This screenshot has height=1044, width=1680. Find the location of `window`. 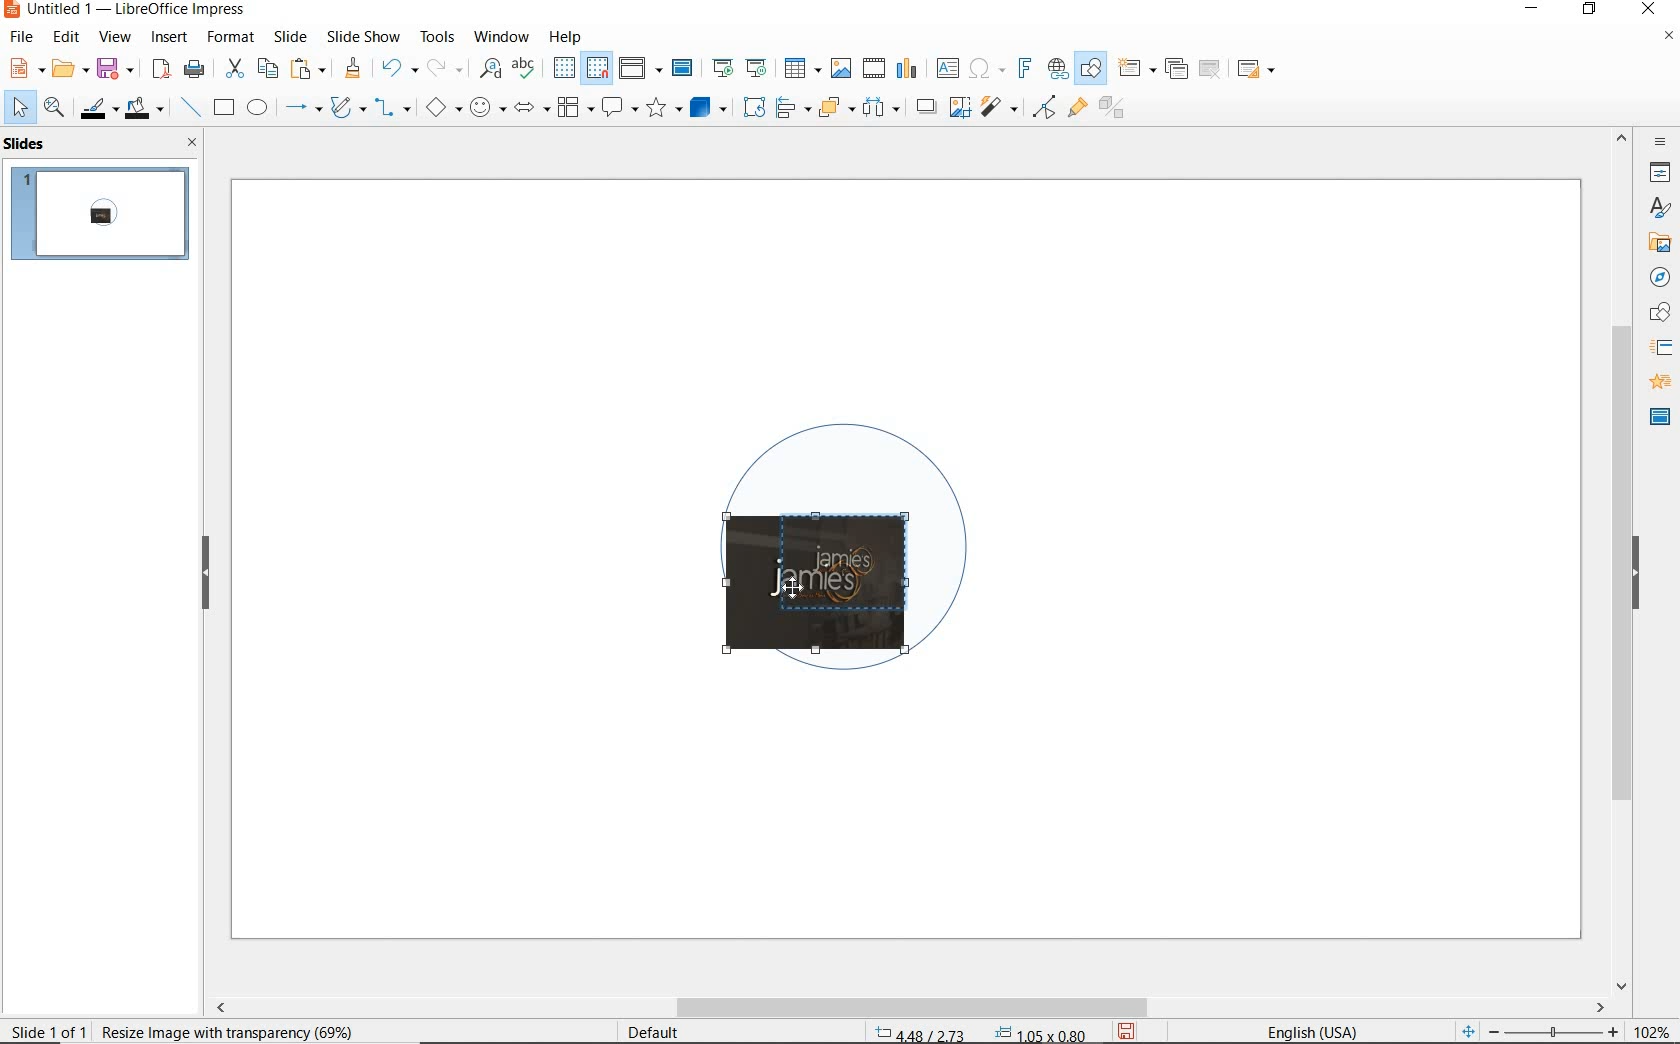

window is located at coordinates (501, 35).